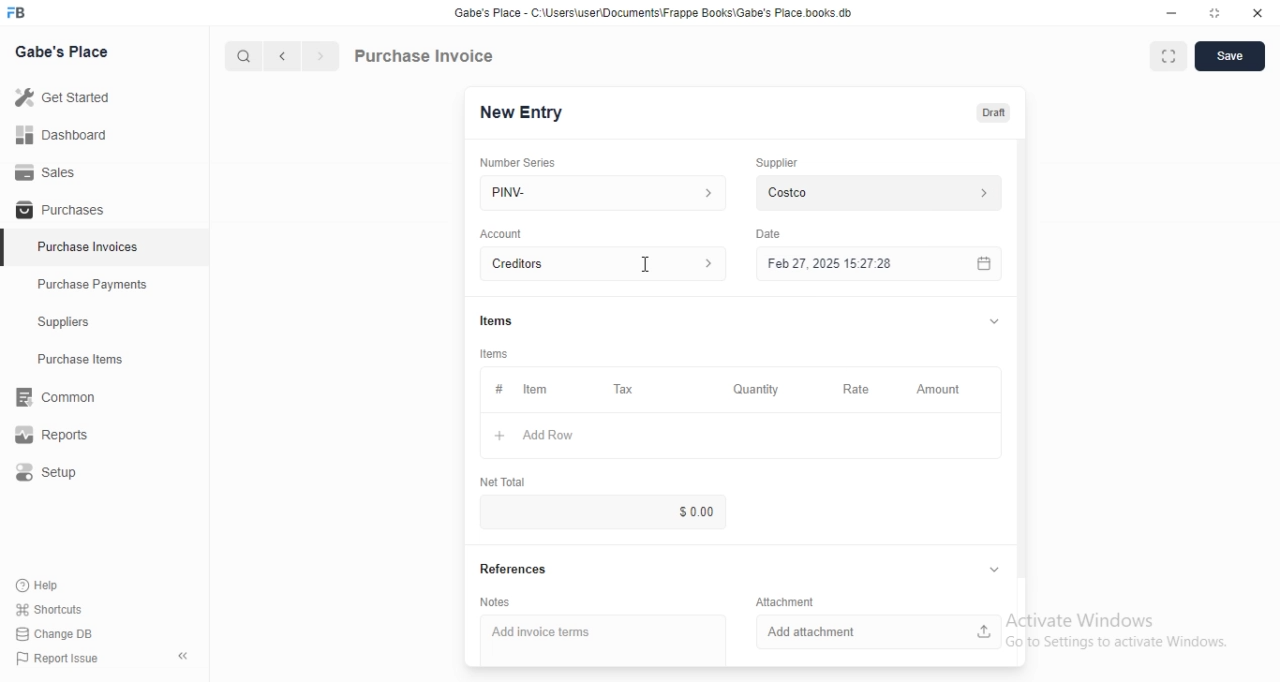  What do you see at coordinates (105, 359) in the screenshot?
I see `Purchase Items` at bounding box center [105, 359].